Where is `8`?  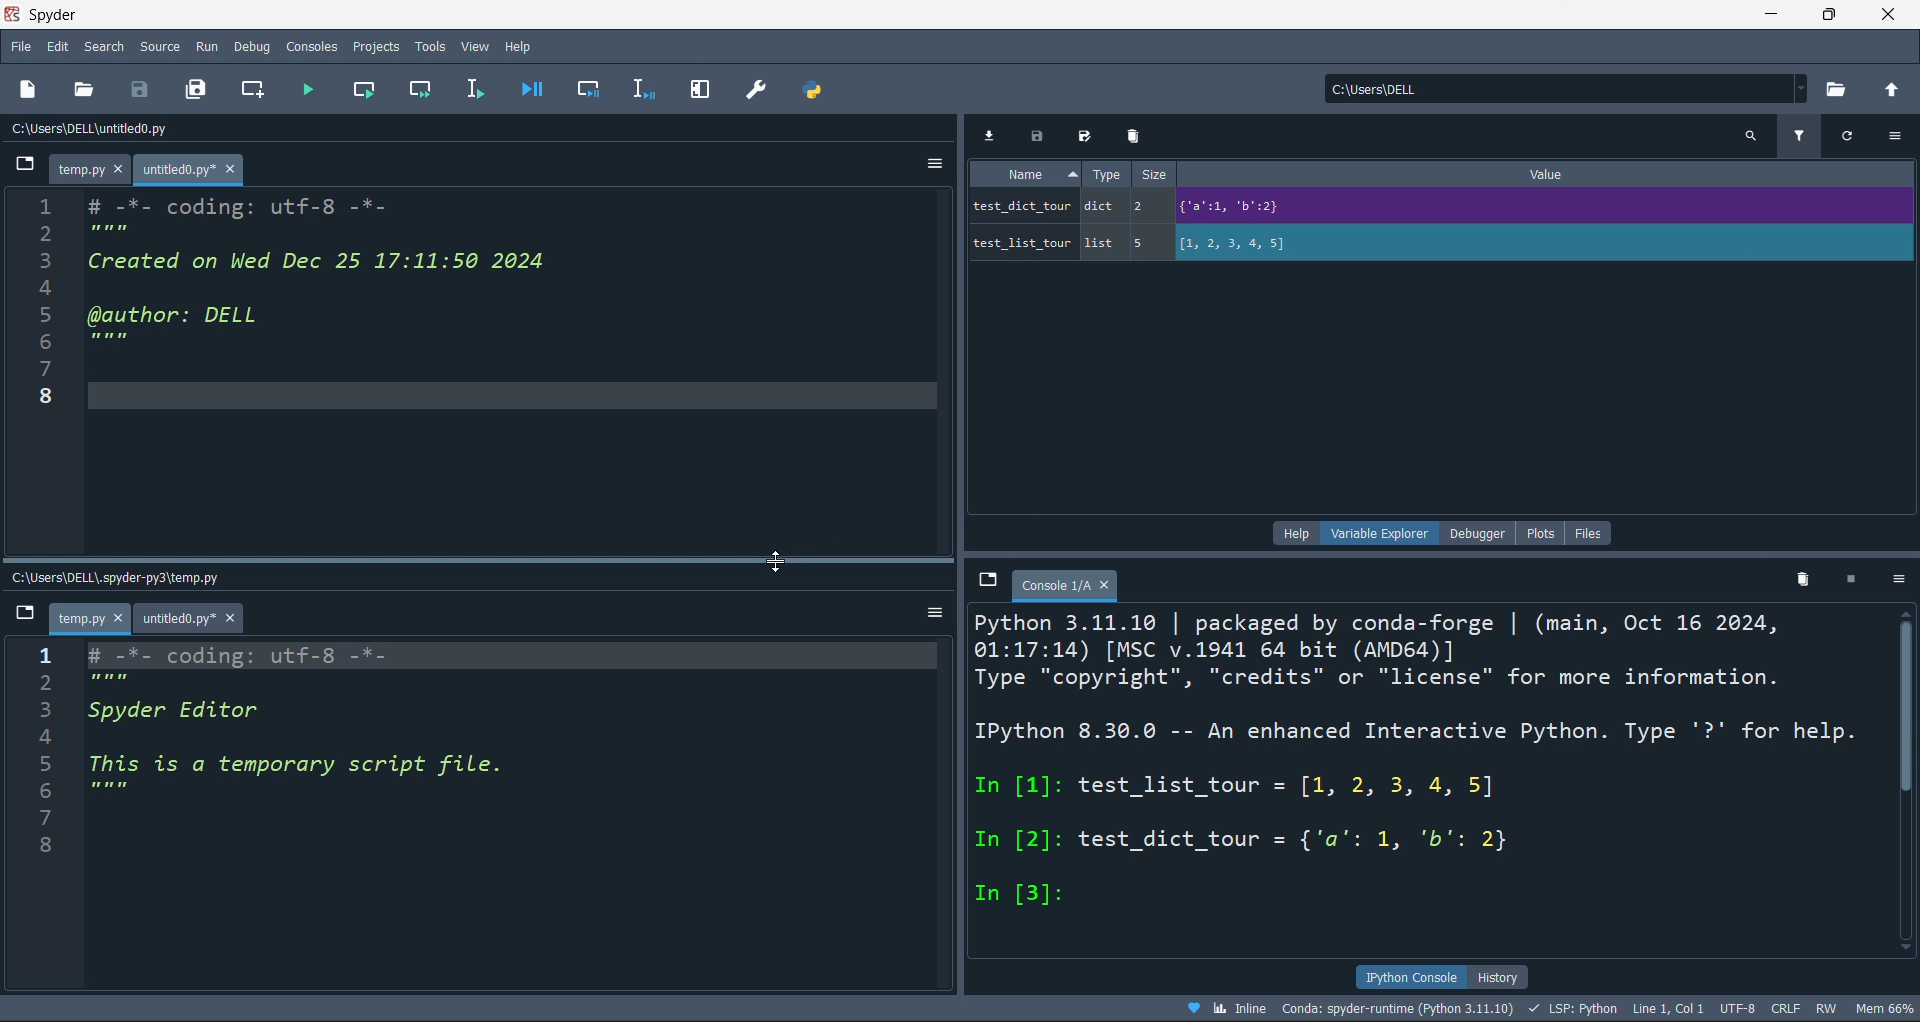
8 is located at coordinates (46, 846).